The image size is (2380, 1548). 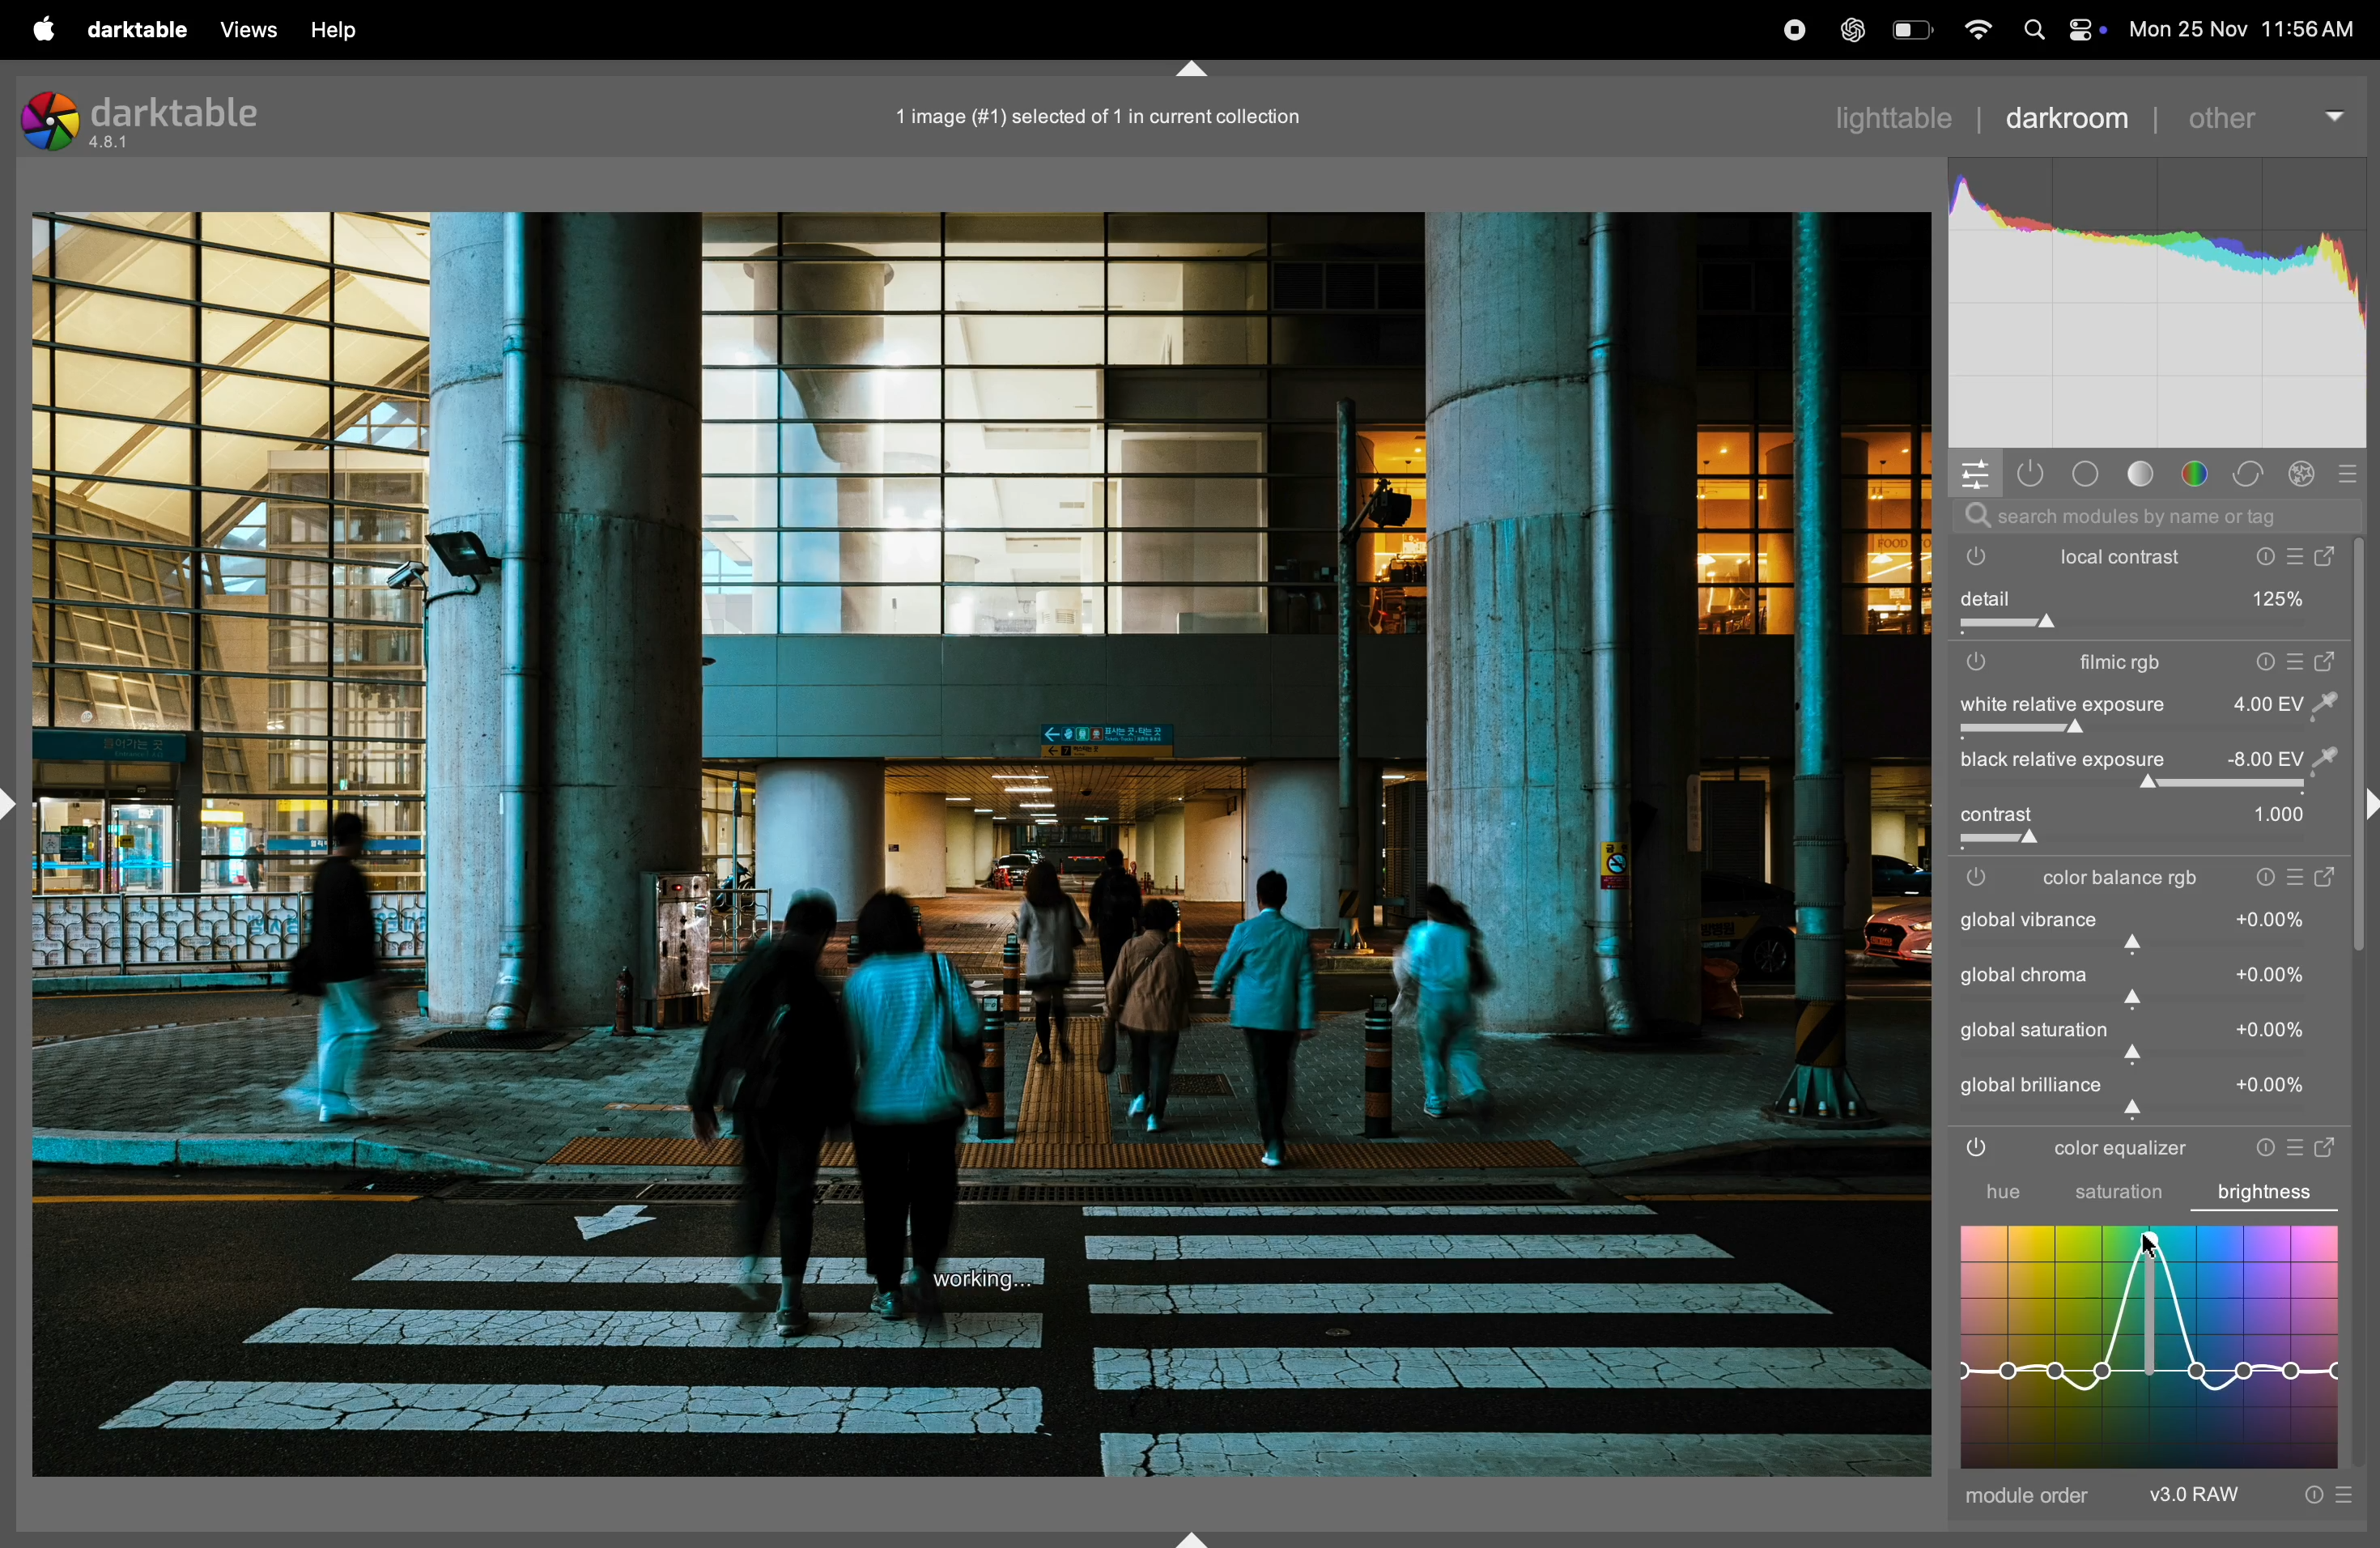 I want to click on presets, so click(x=2299, y=1144).